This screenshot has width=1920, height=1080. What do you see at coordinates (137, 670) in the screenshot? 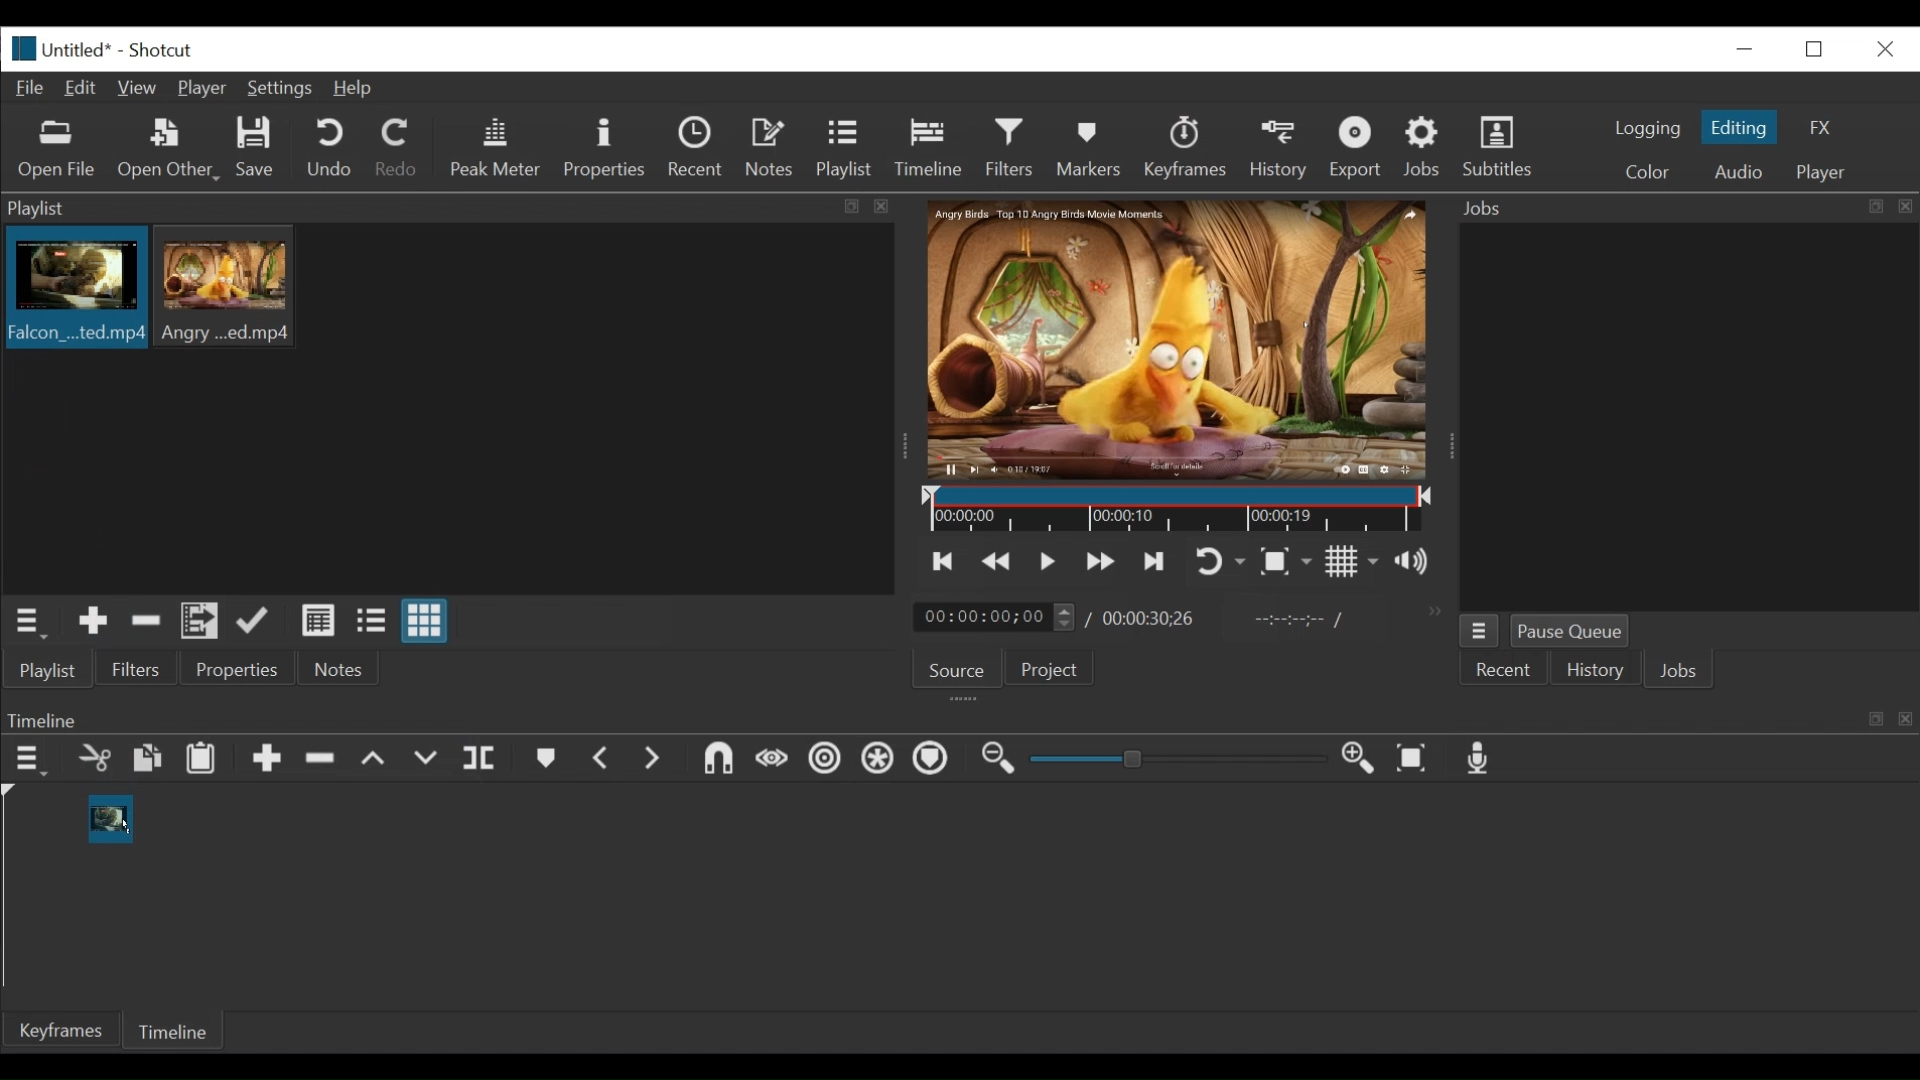
I see `Filters` at bounding box center [137, 670].